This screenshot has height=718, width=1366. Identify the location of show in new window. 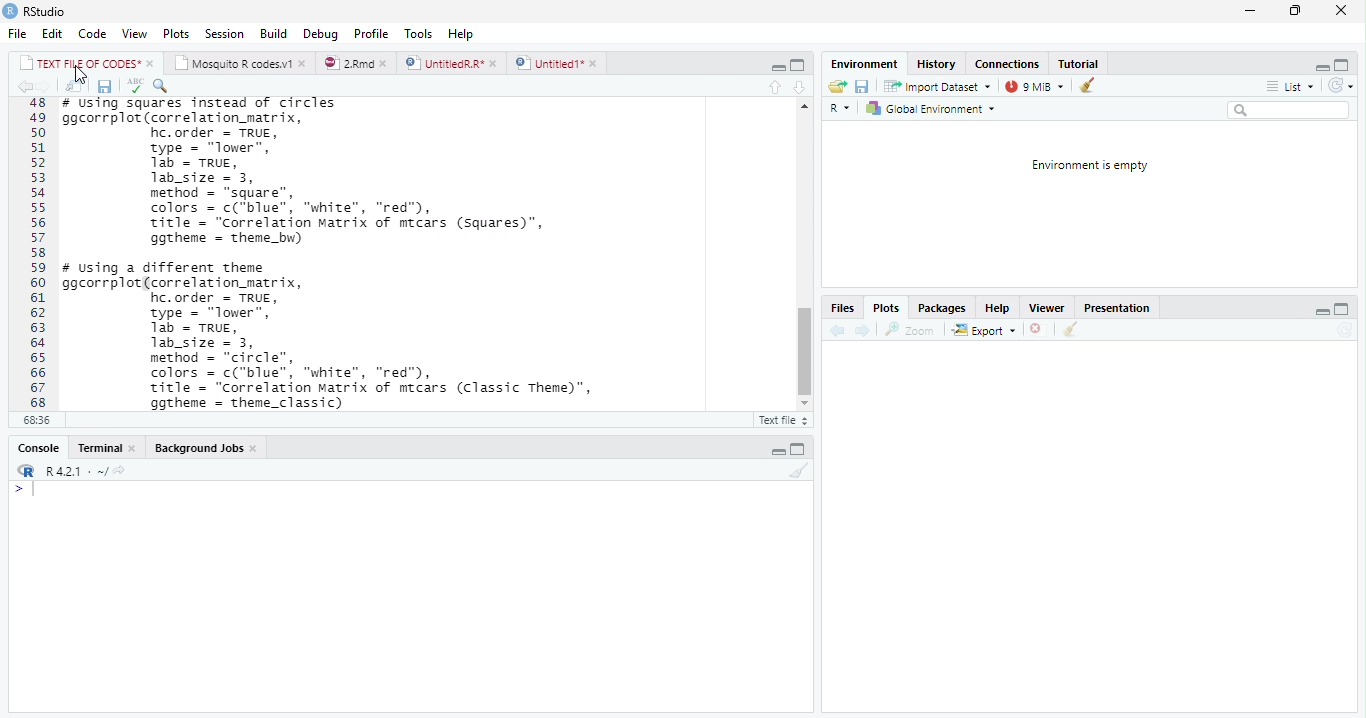
(74, 86).